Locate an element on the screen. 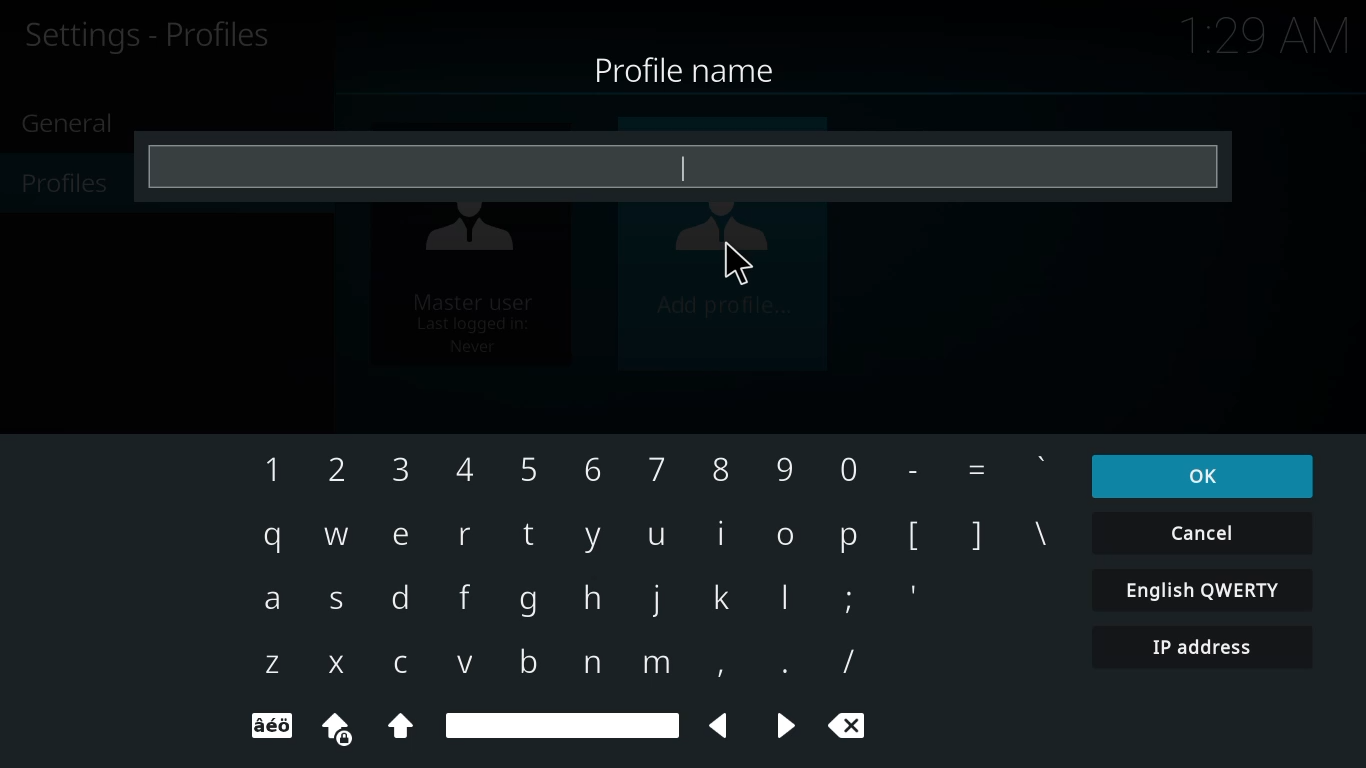 The height and width of the screenshot is (768, 1366). e is located at coordinates (403, 538).